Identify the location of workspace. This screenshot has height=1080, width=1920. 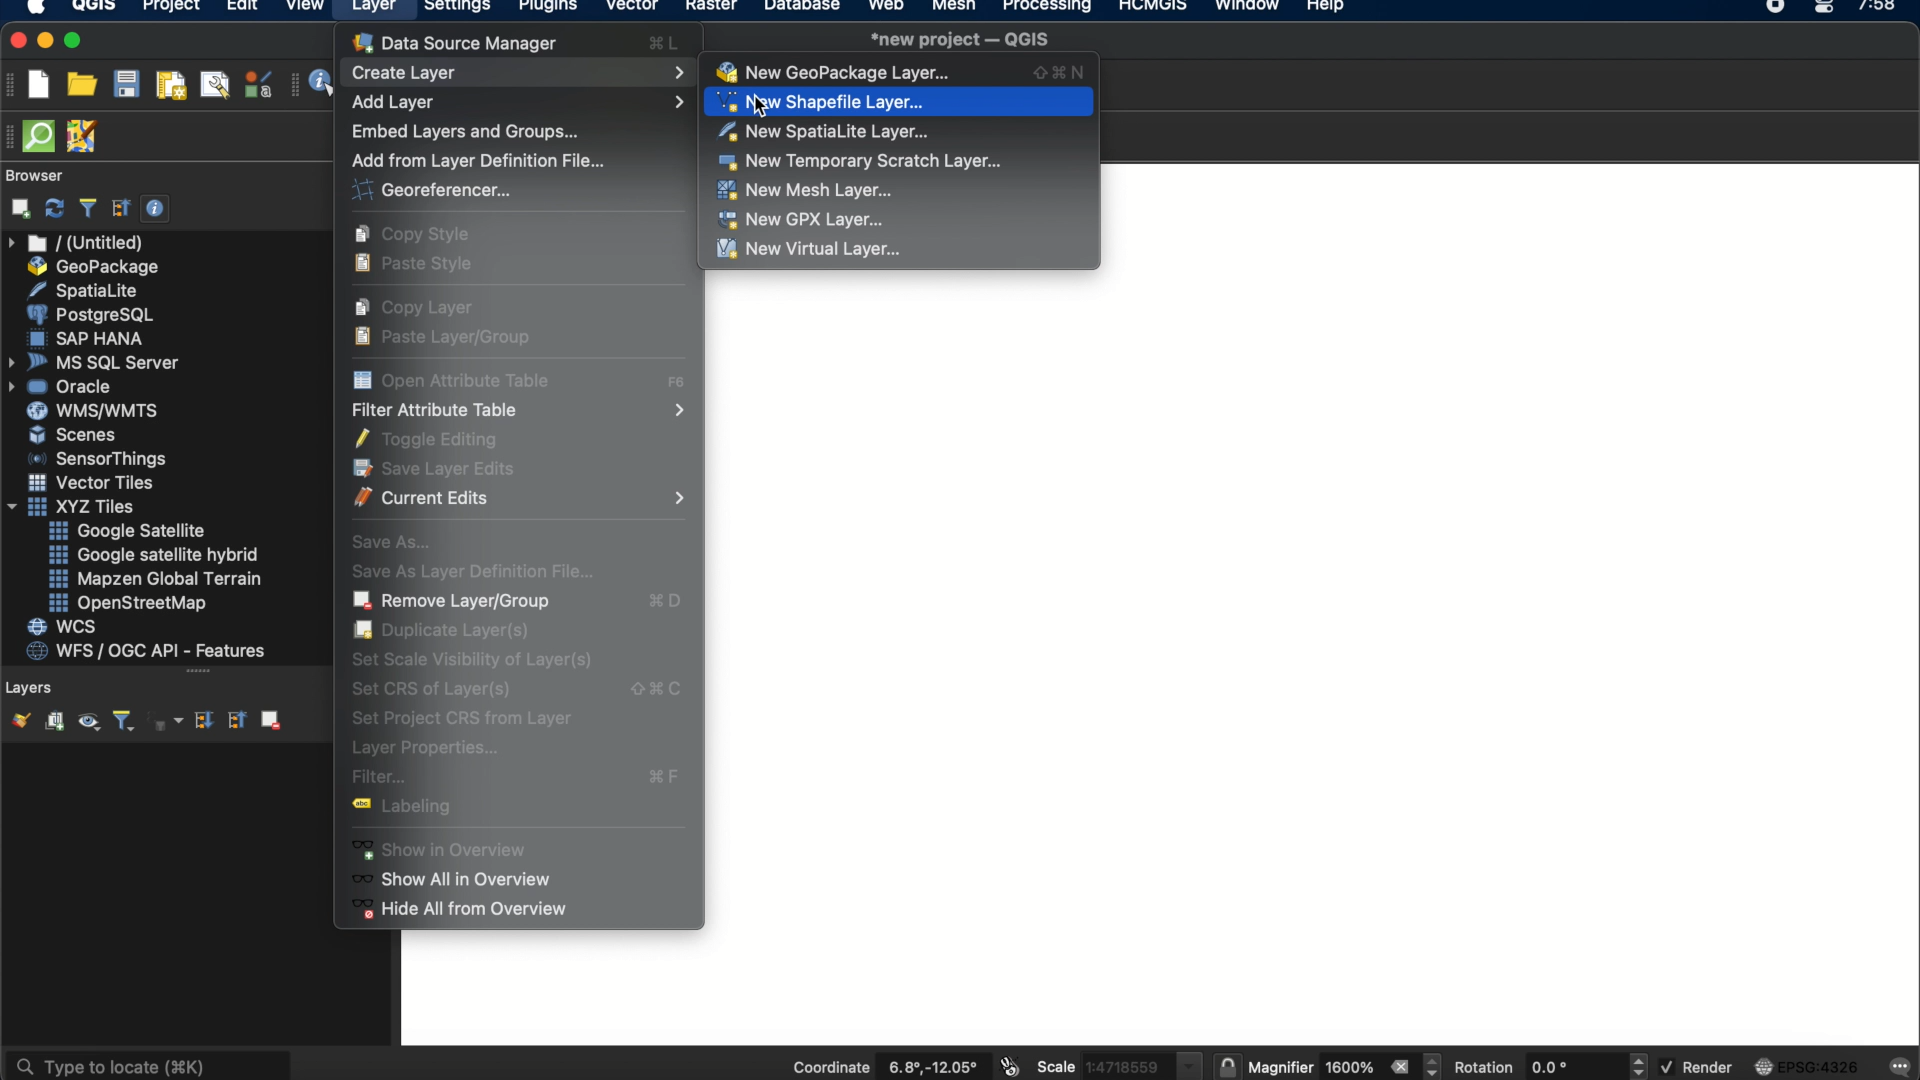
(555, 987).